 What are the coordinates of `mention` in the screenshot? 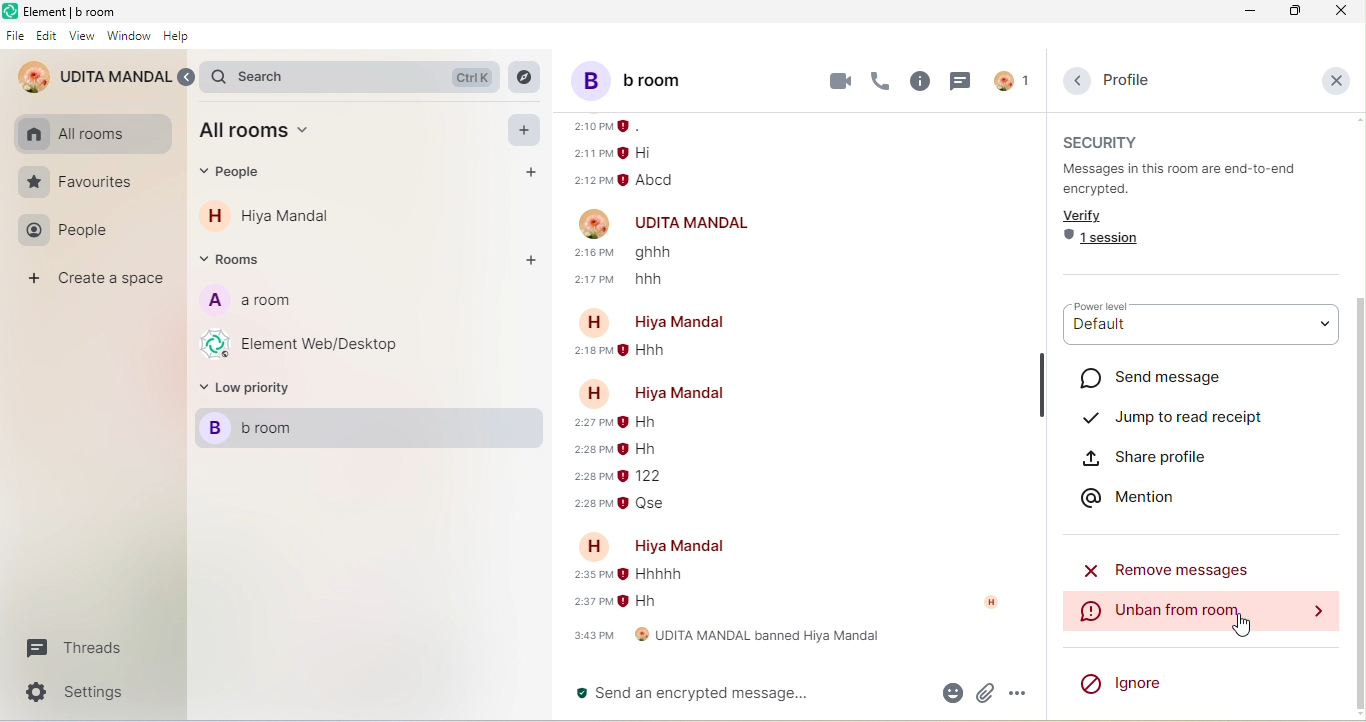 It's located at (1137, 496).